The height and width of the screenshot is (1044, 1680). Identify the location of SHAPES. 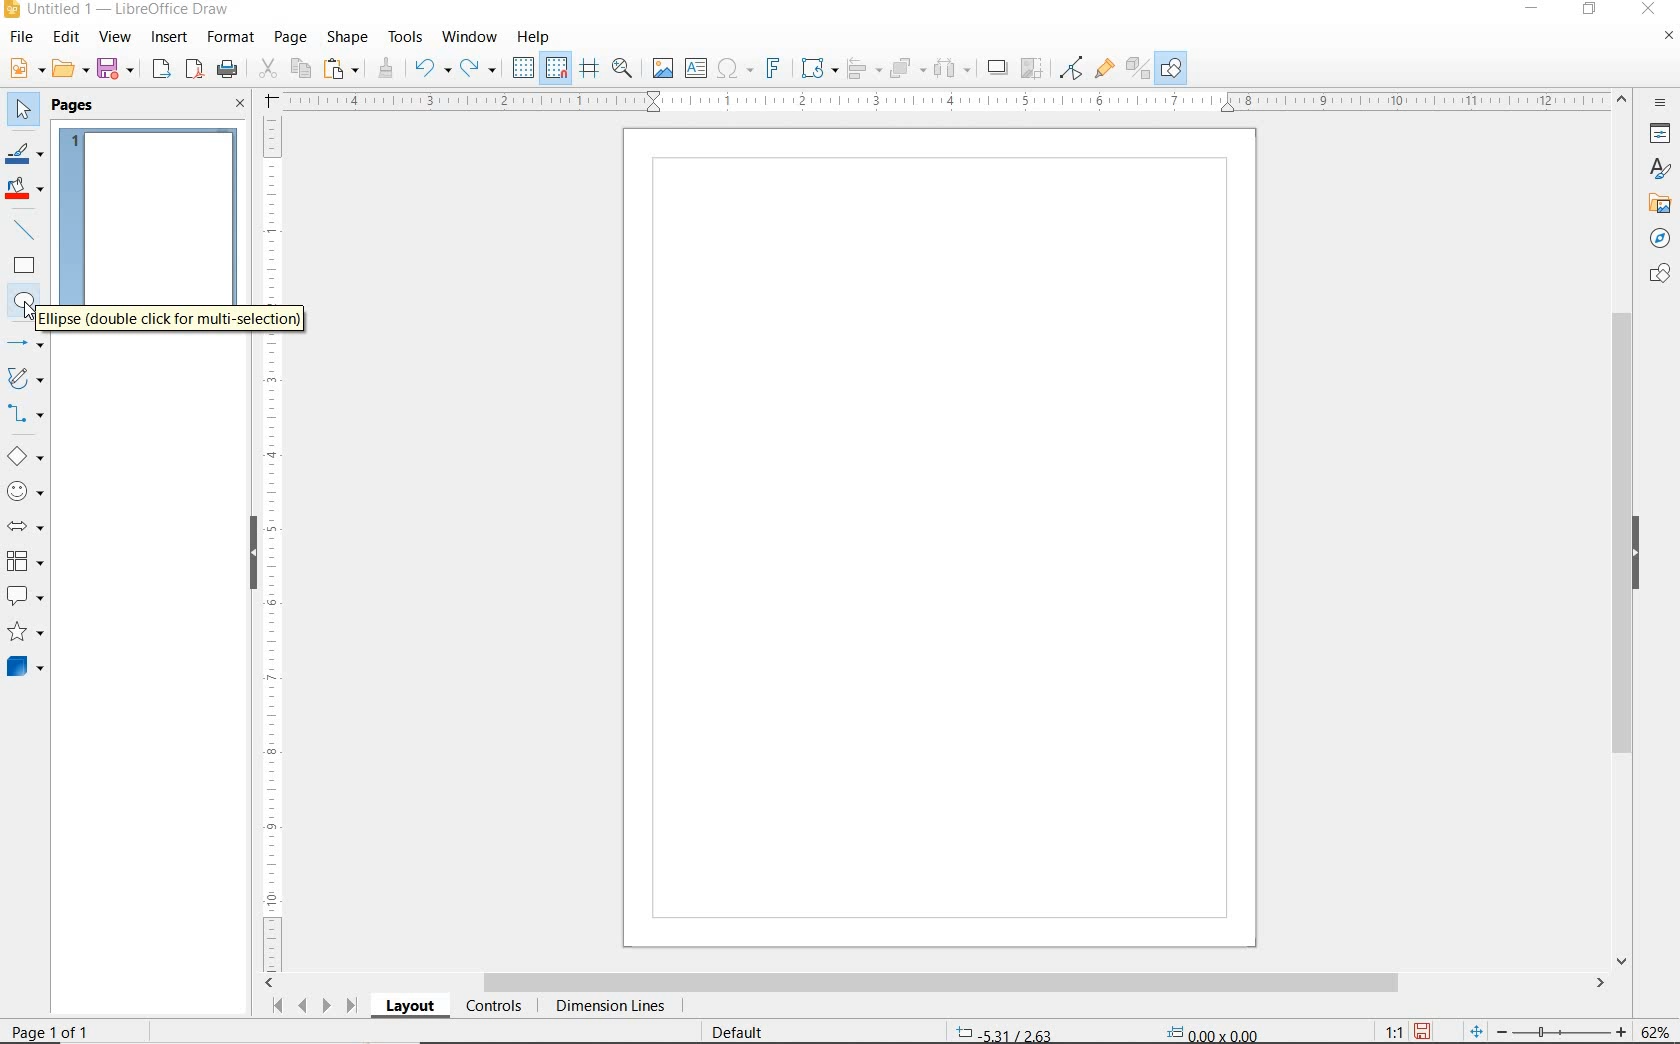
(1653, 274).